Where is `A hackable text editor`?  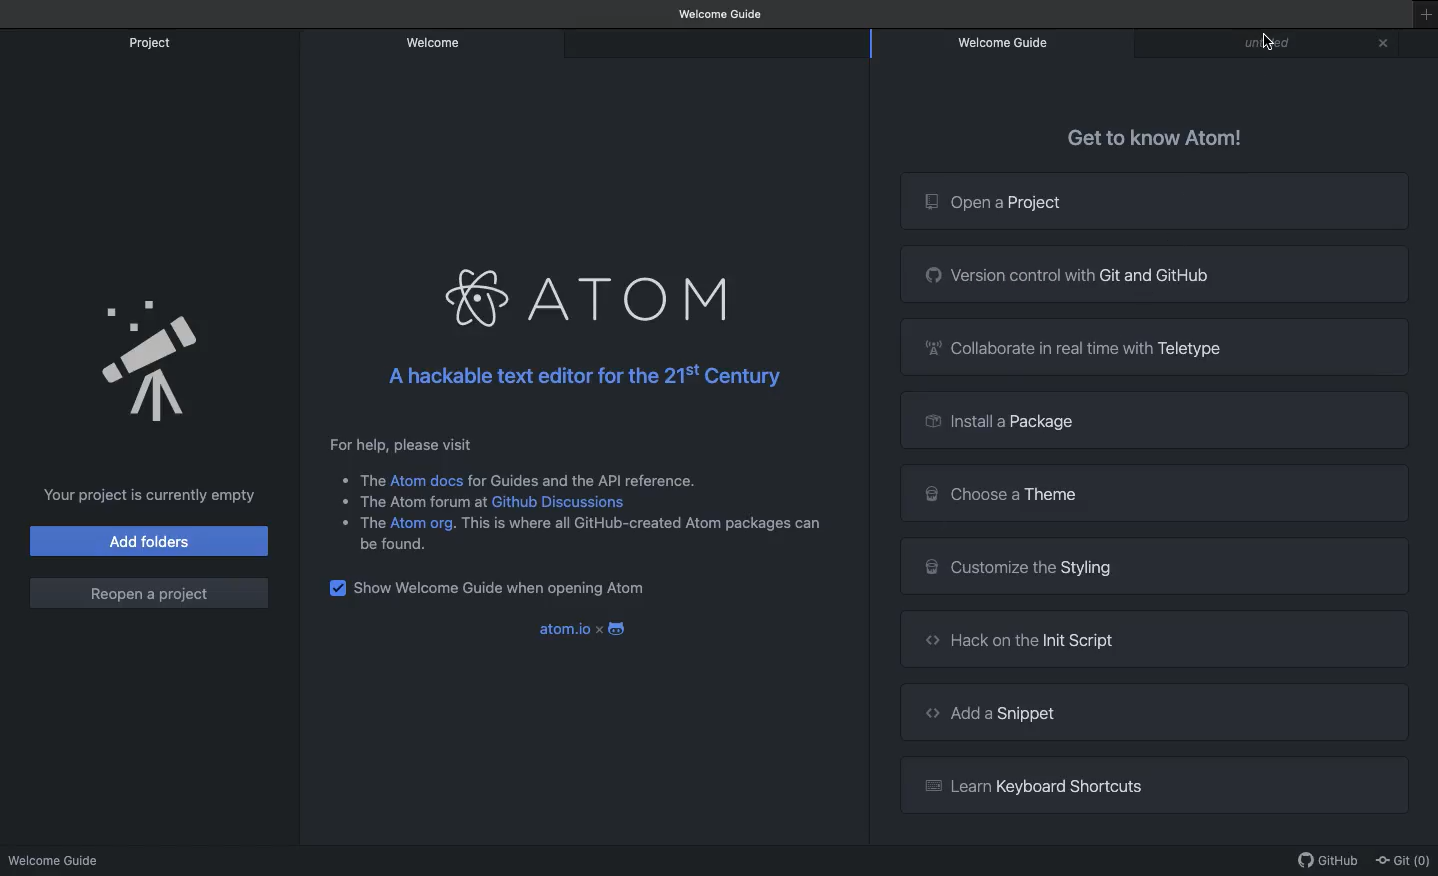 A hackable text editor is located at coordinates (585, 375).